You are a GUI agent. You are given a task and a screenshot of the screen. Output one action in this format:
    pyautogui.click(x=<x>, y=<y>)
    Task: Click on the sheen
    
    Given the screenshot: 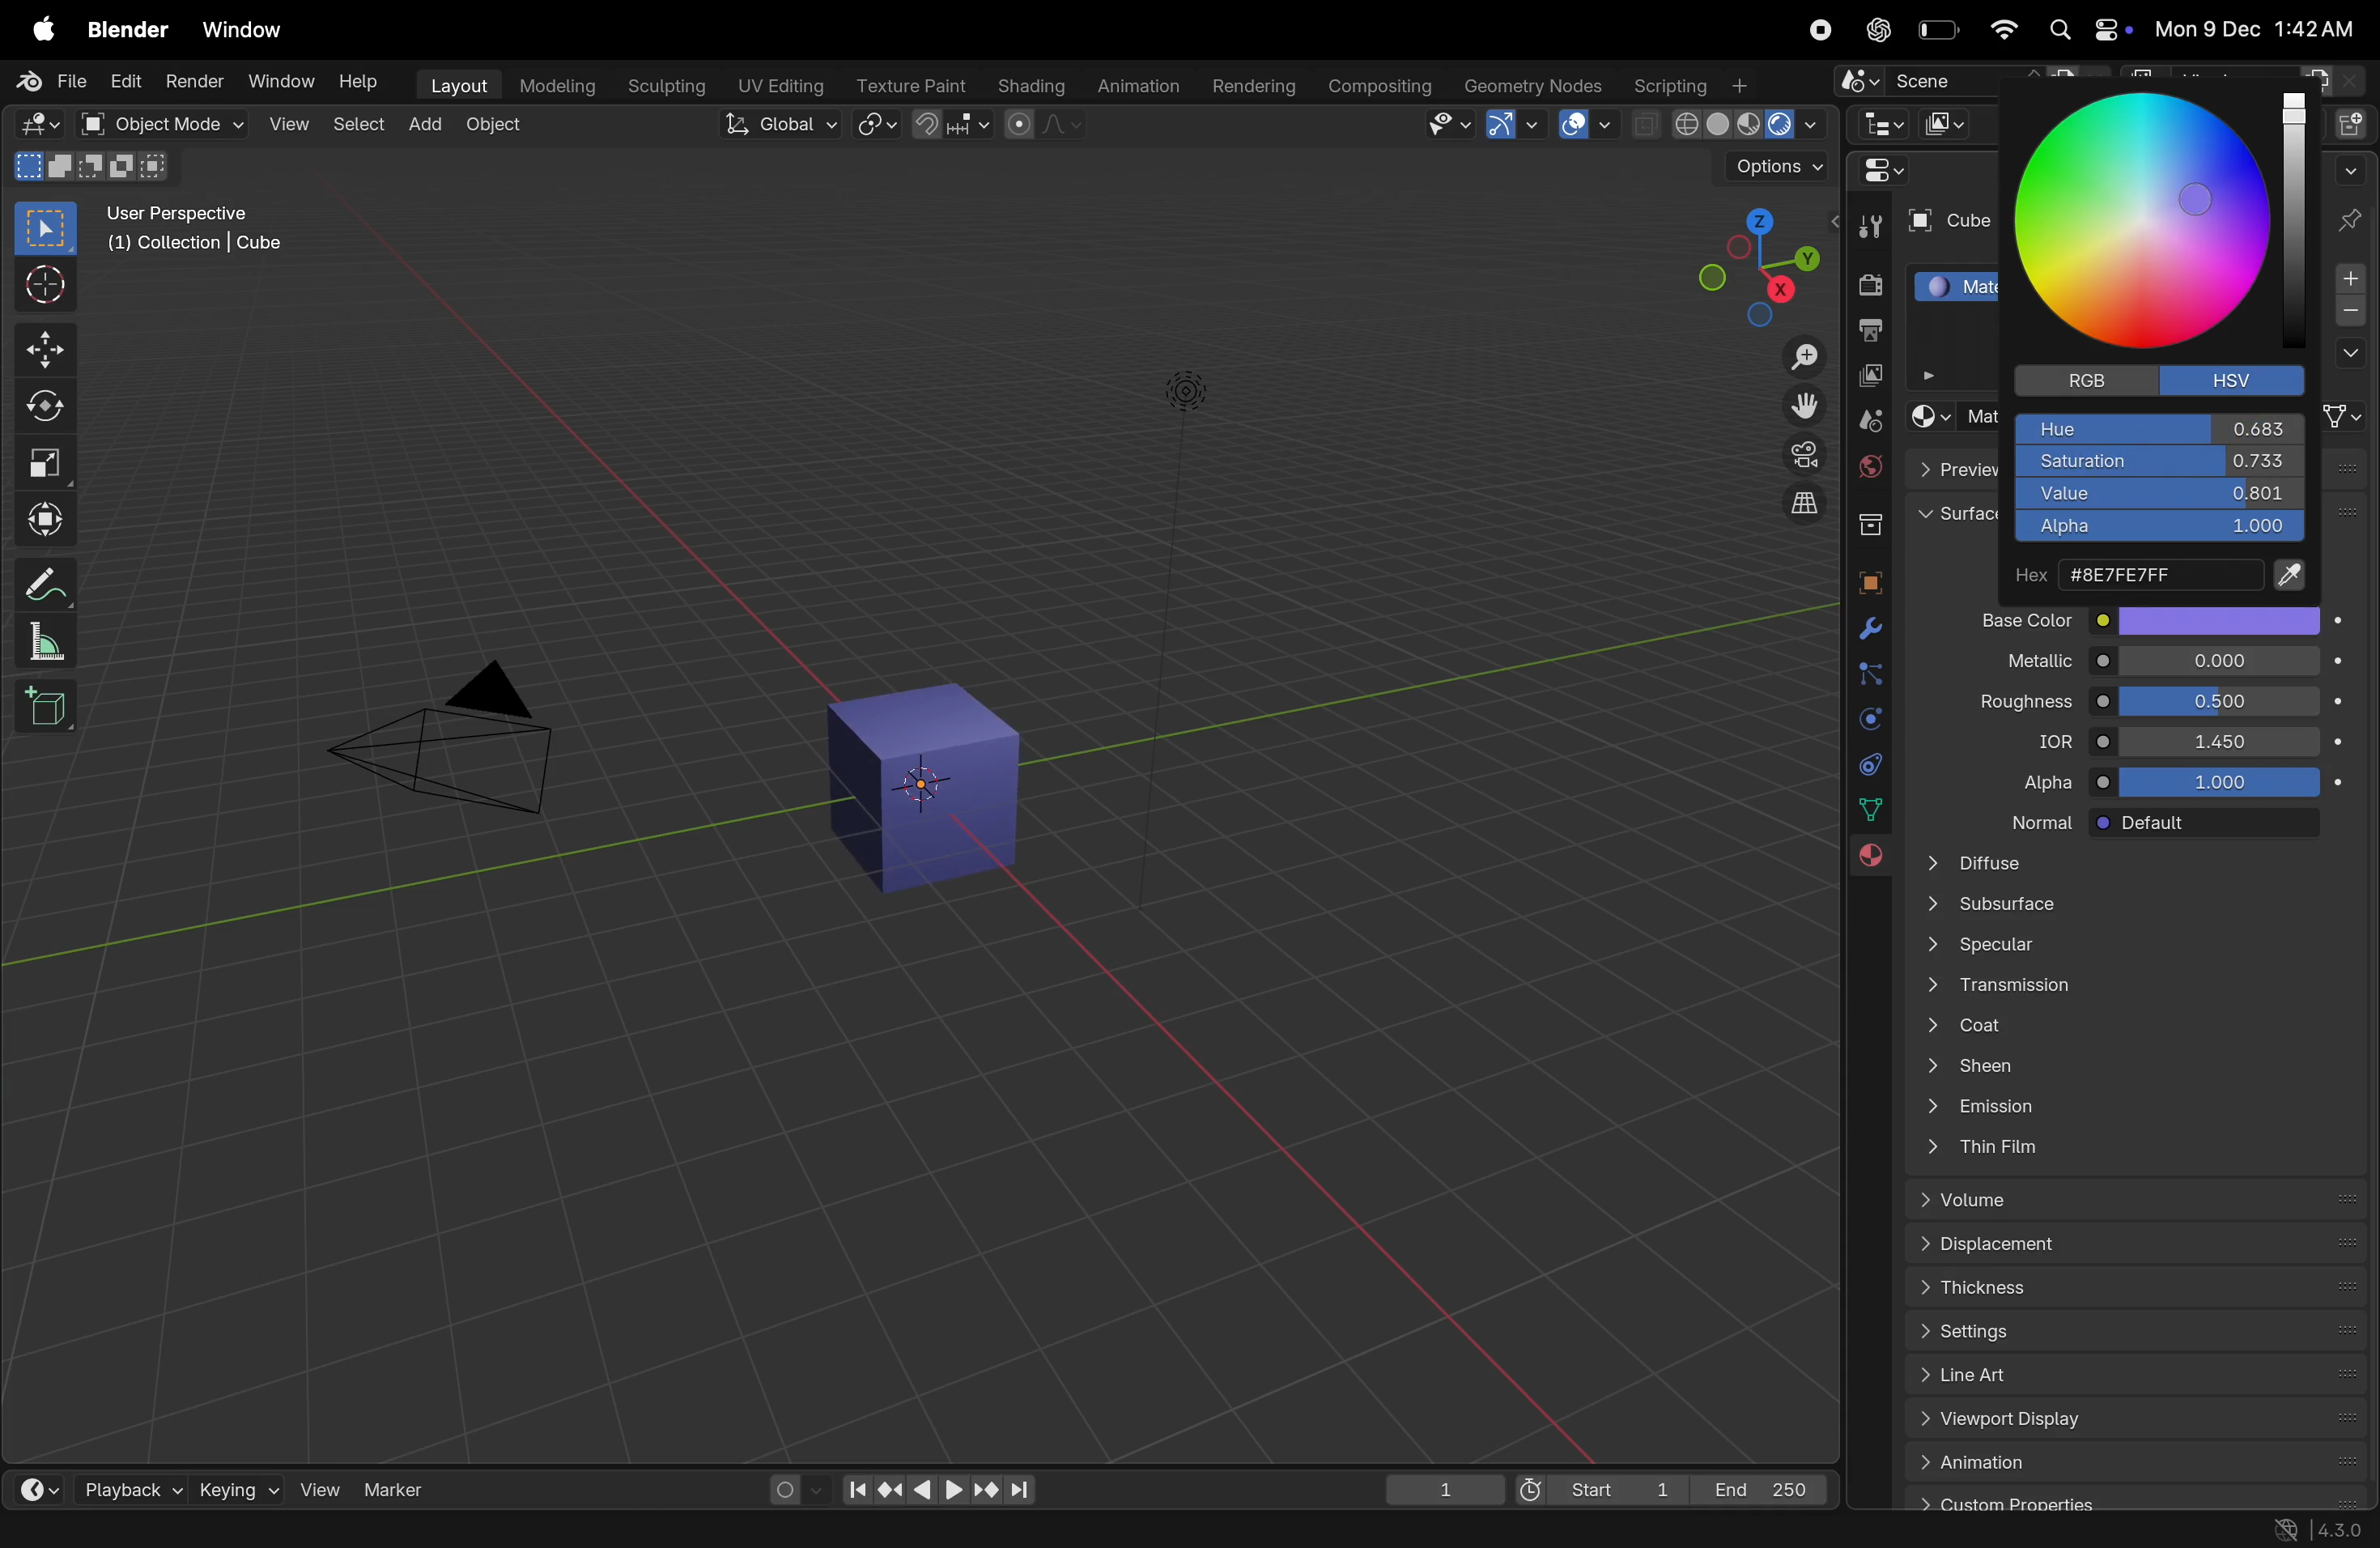 What is the action you would take?
    pyautogui.click(x=2123, y=1070)
    